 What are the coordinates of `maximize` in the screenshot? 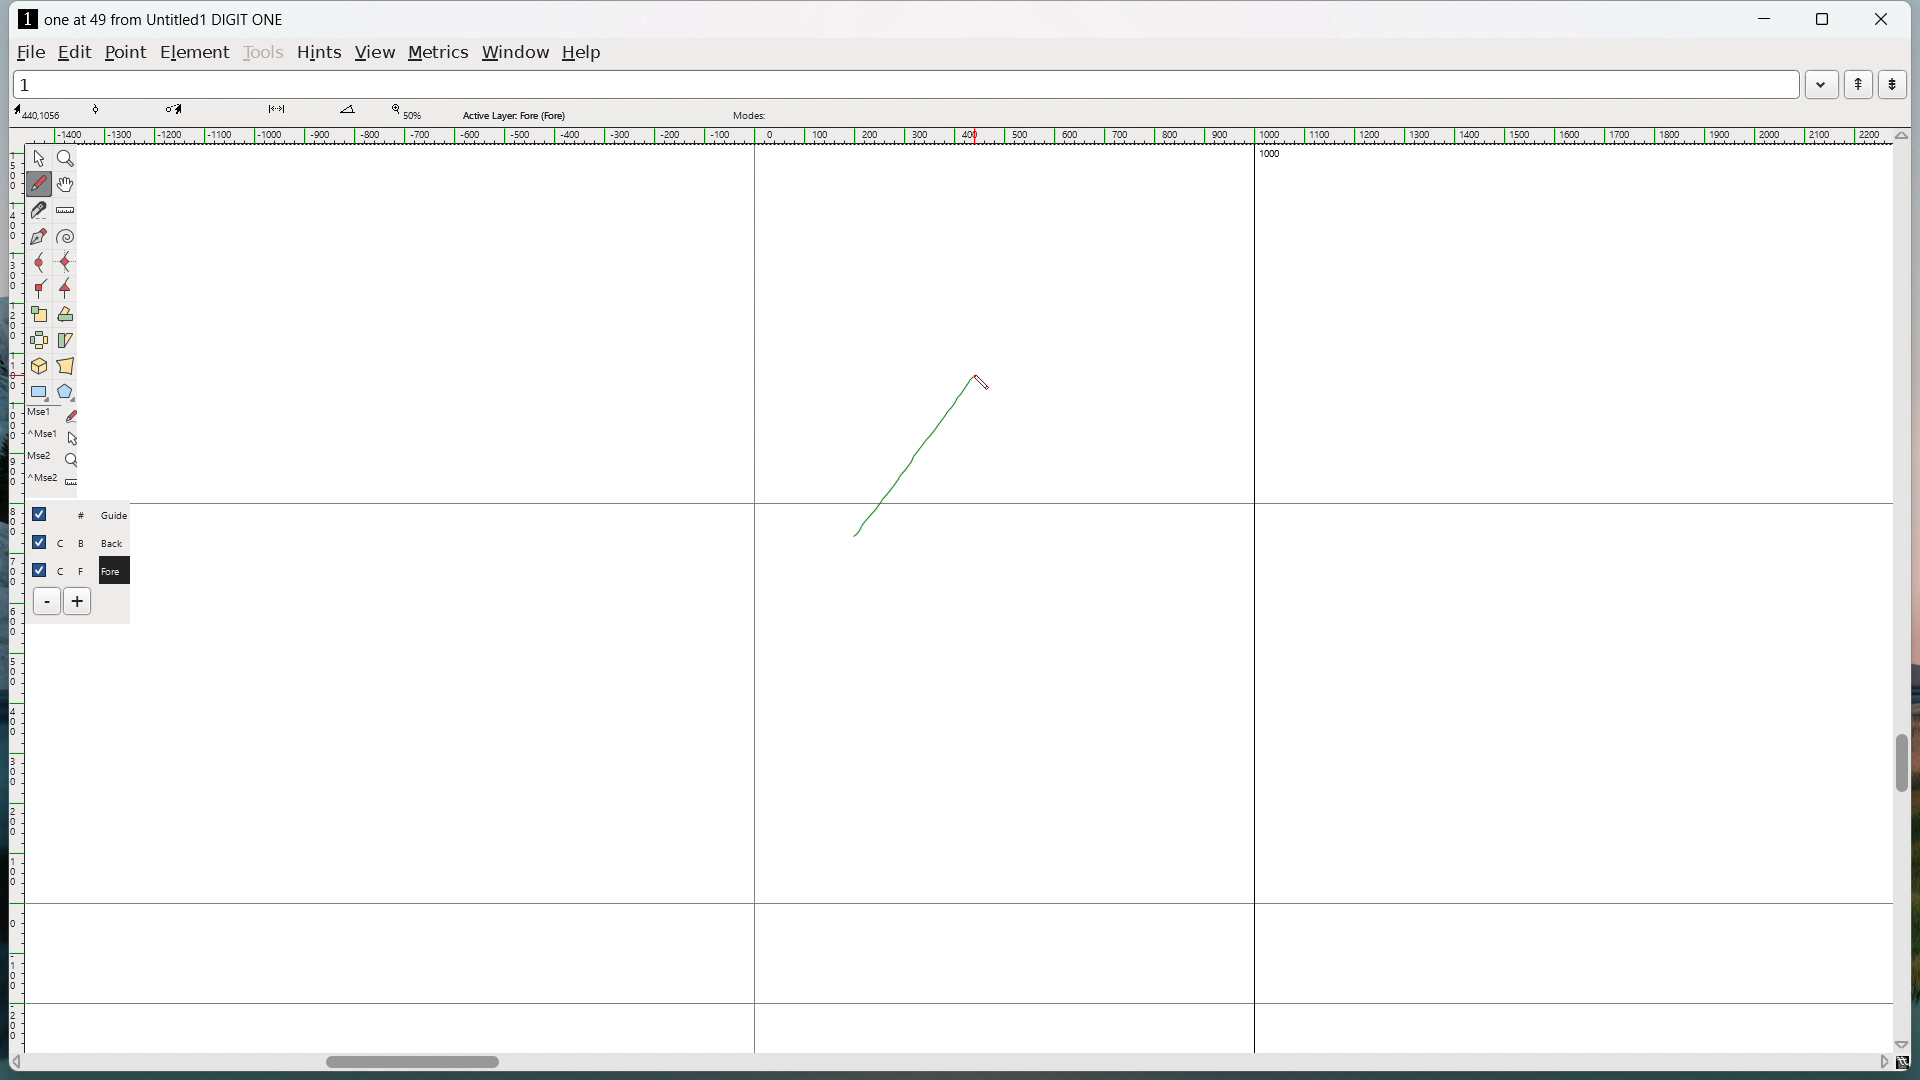 It's located at (1824, 20).